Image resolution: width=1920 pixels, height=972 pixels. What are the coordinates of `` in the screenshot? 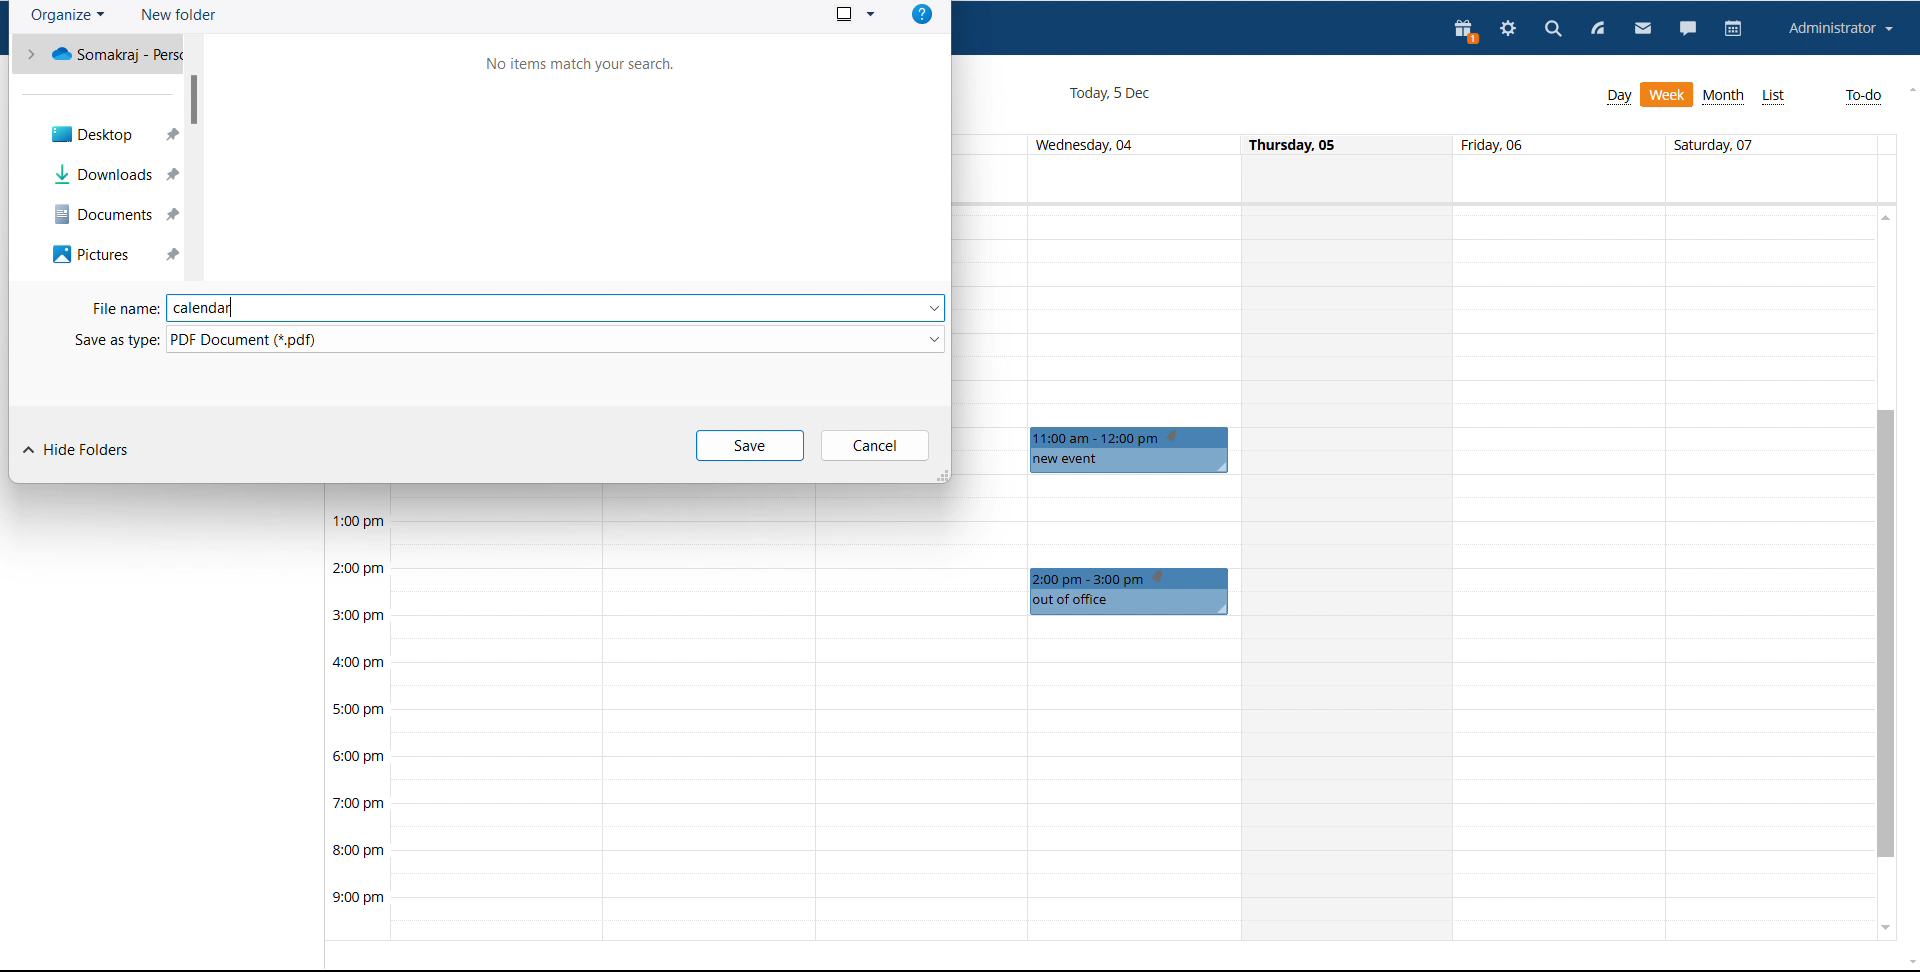 It's located at (113, 257).